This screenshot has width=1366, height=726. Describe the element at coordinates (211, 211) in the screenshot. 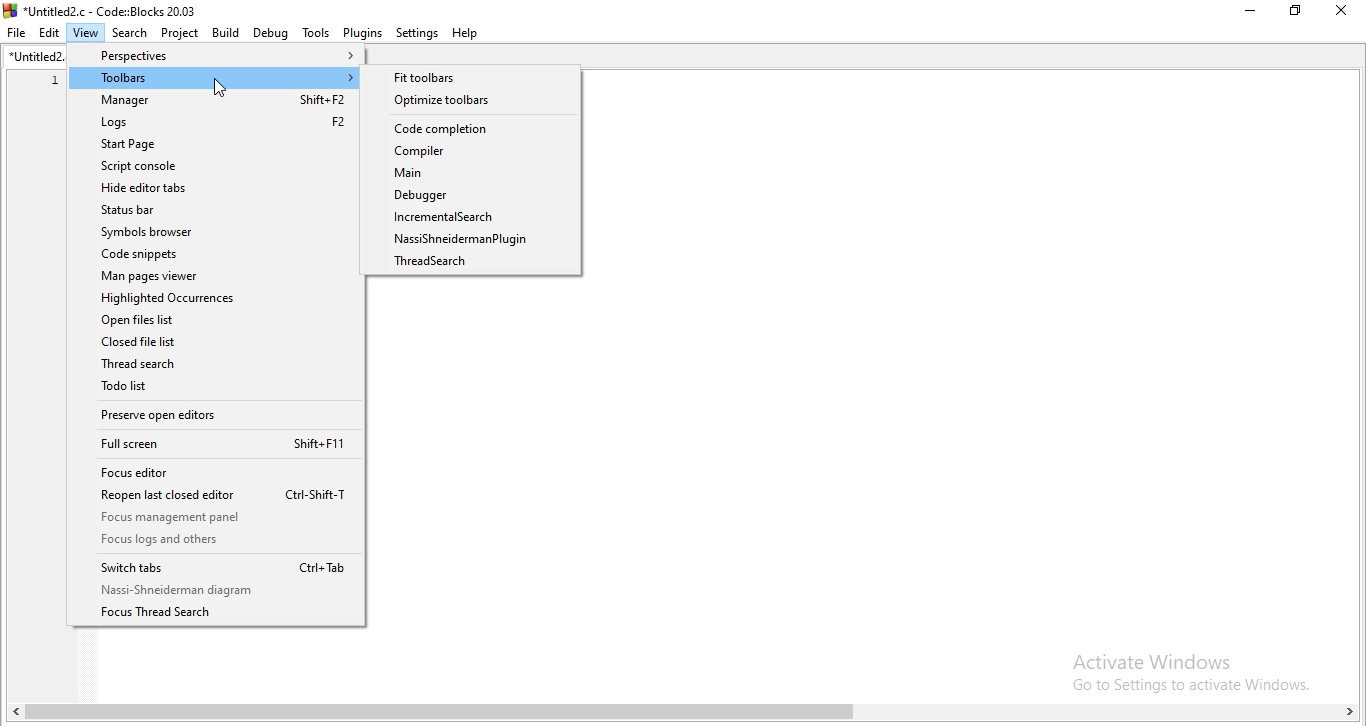

I see `Status bar` at that location.